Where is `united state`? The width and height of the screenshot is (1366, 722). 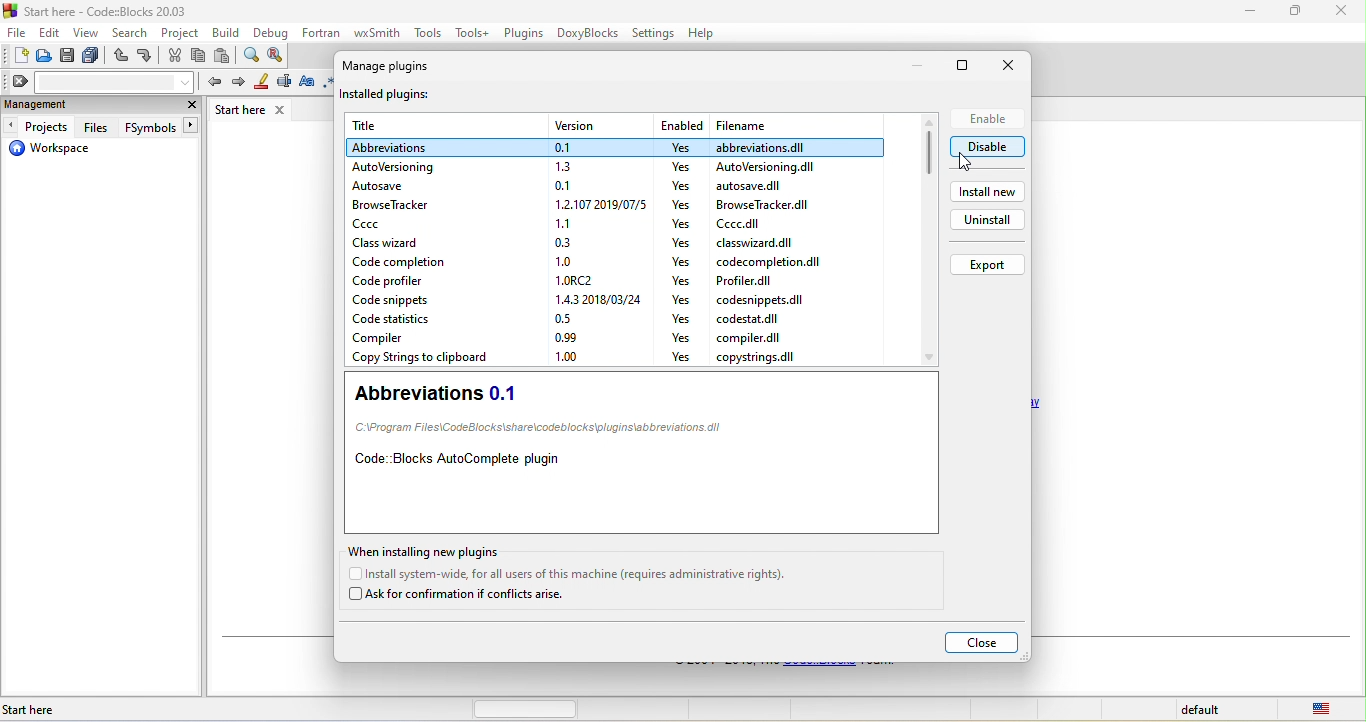
united state is located at coordinates (1325, 710).